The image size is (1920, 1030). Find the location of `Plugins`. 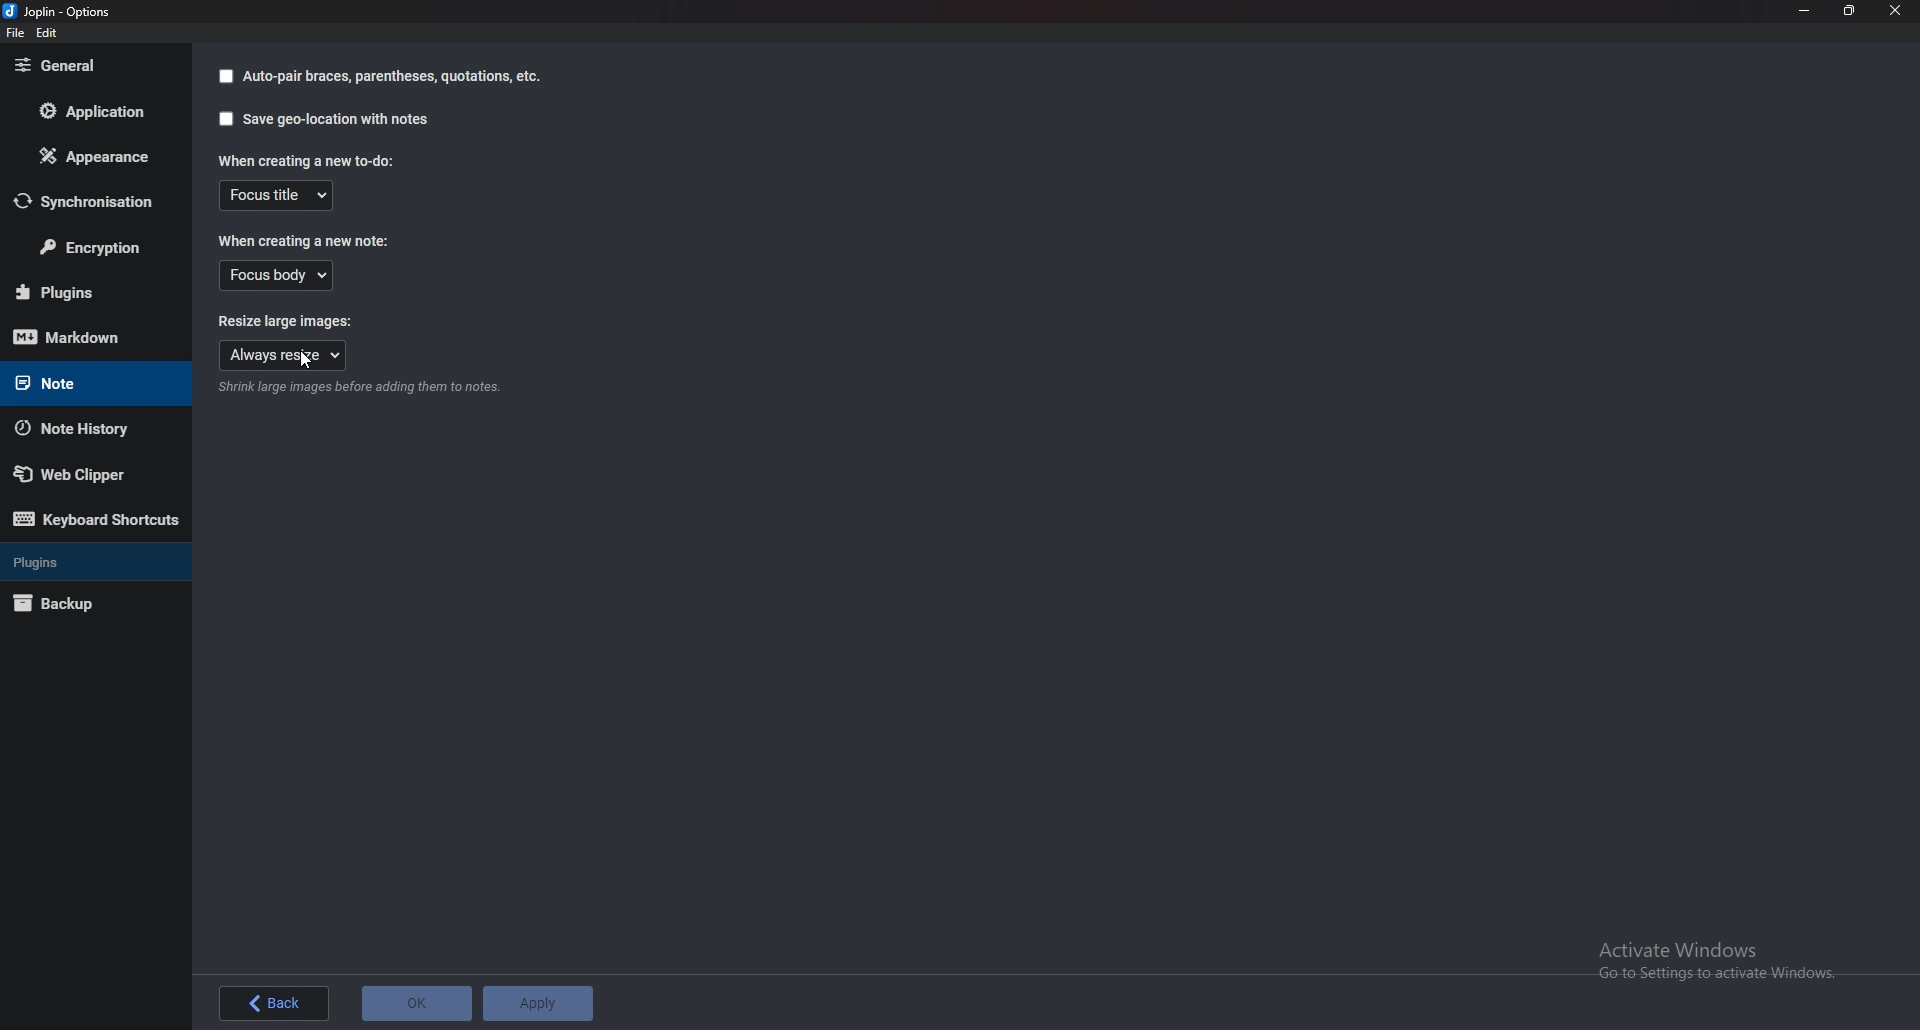

Plugins is located at coordinates (89, 560).